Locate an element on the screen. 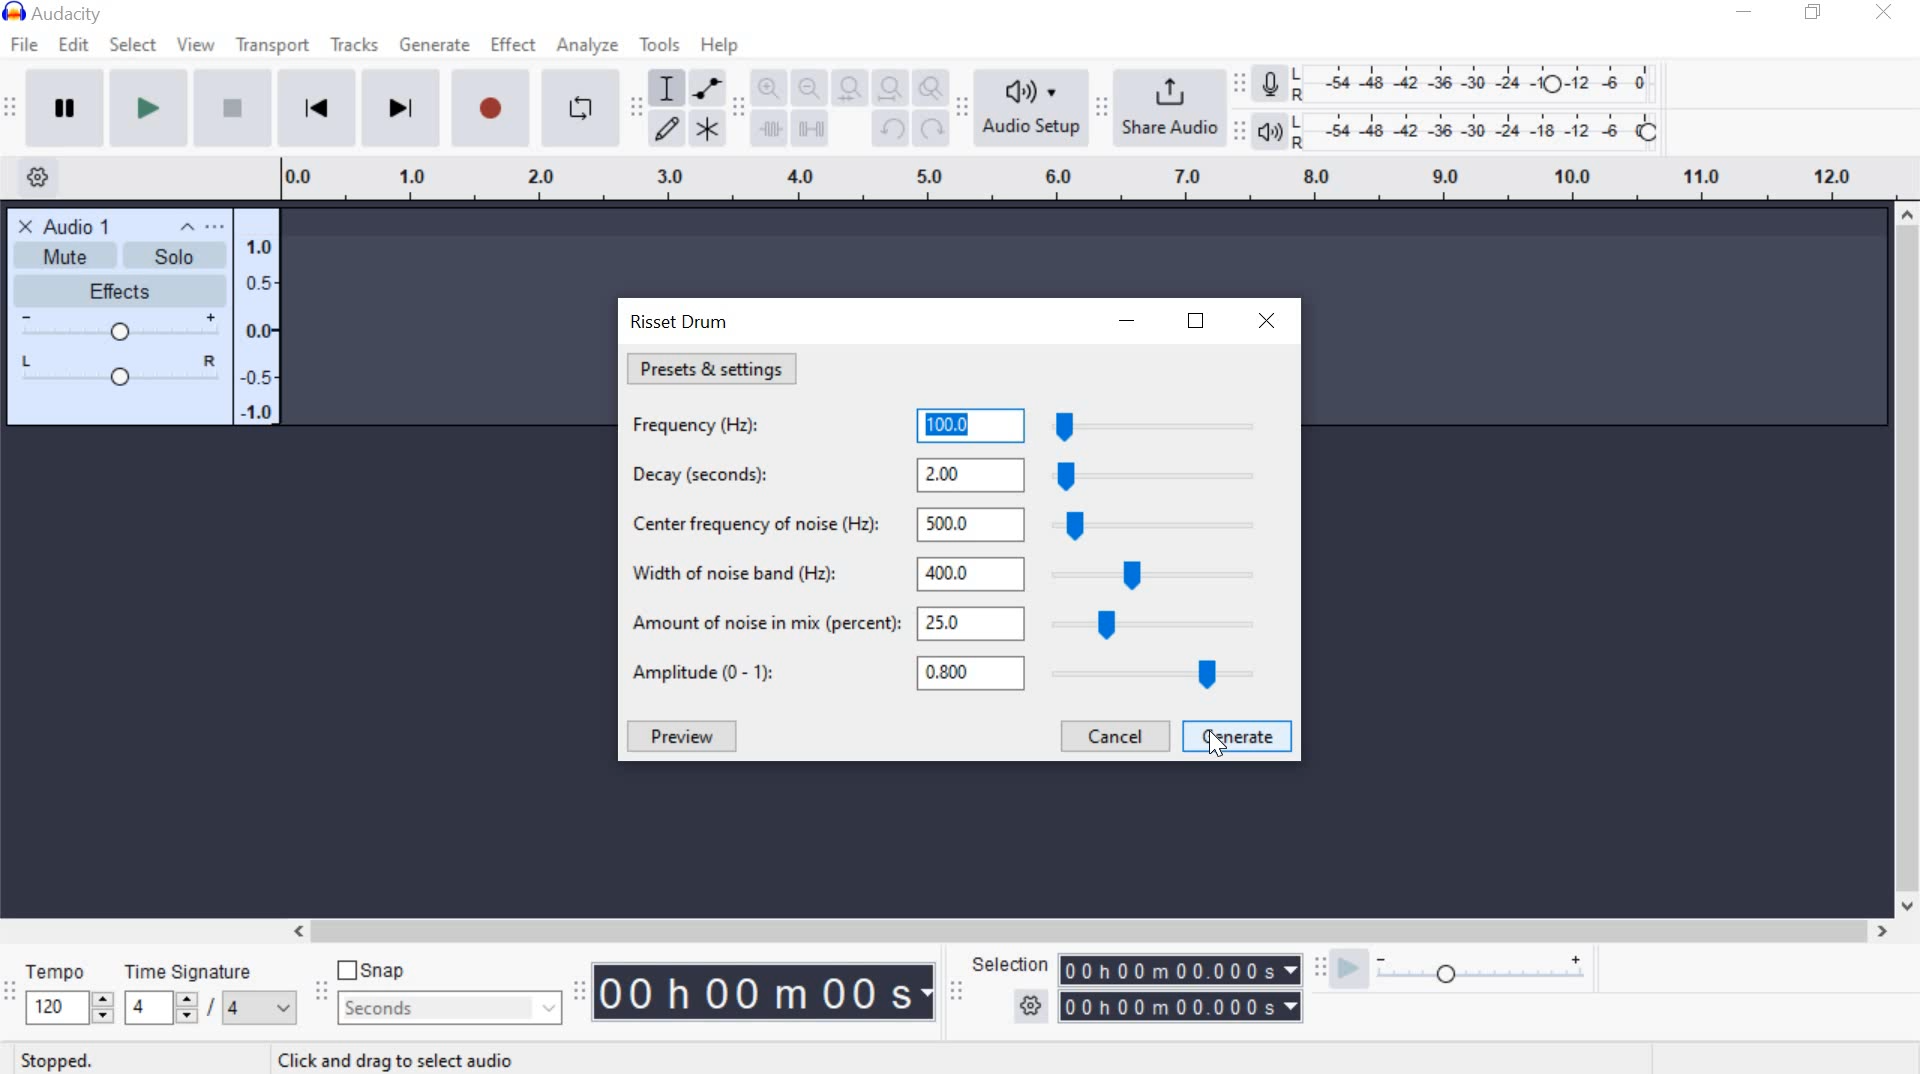 The height and width of the screenshot is (1074, 1920). 1.0 Looping is located at coordinates (258, 237).